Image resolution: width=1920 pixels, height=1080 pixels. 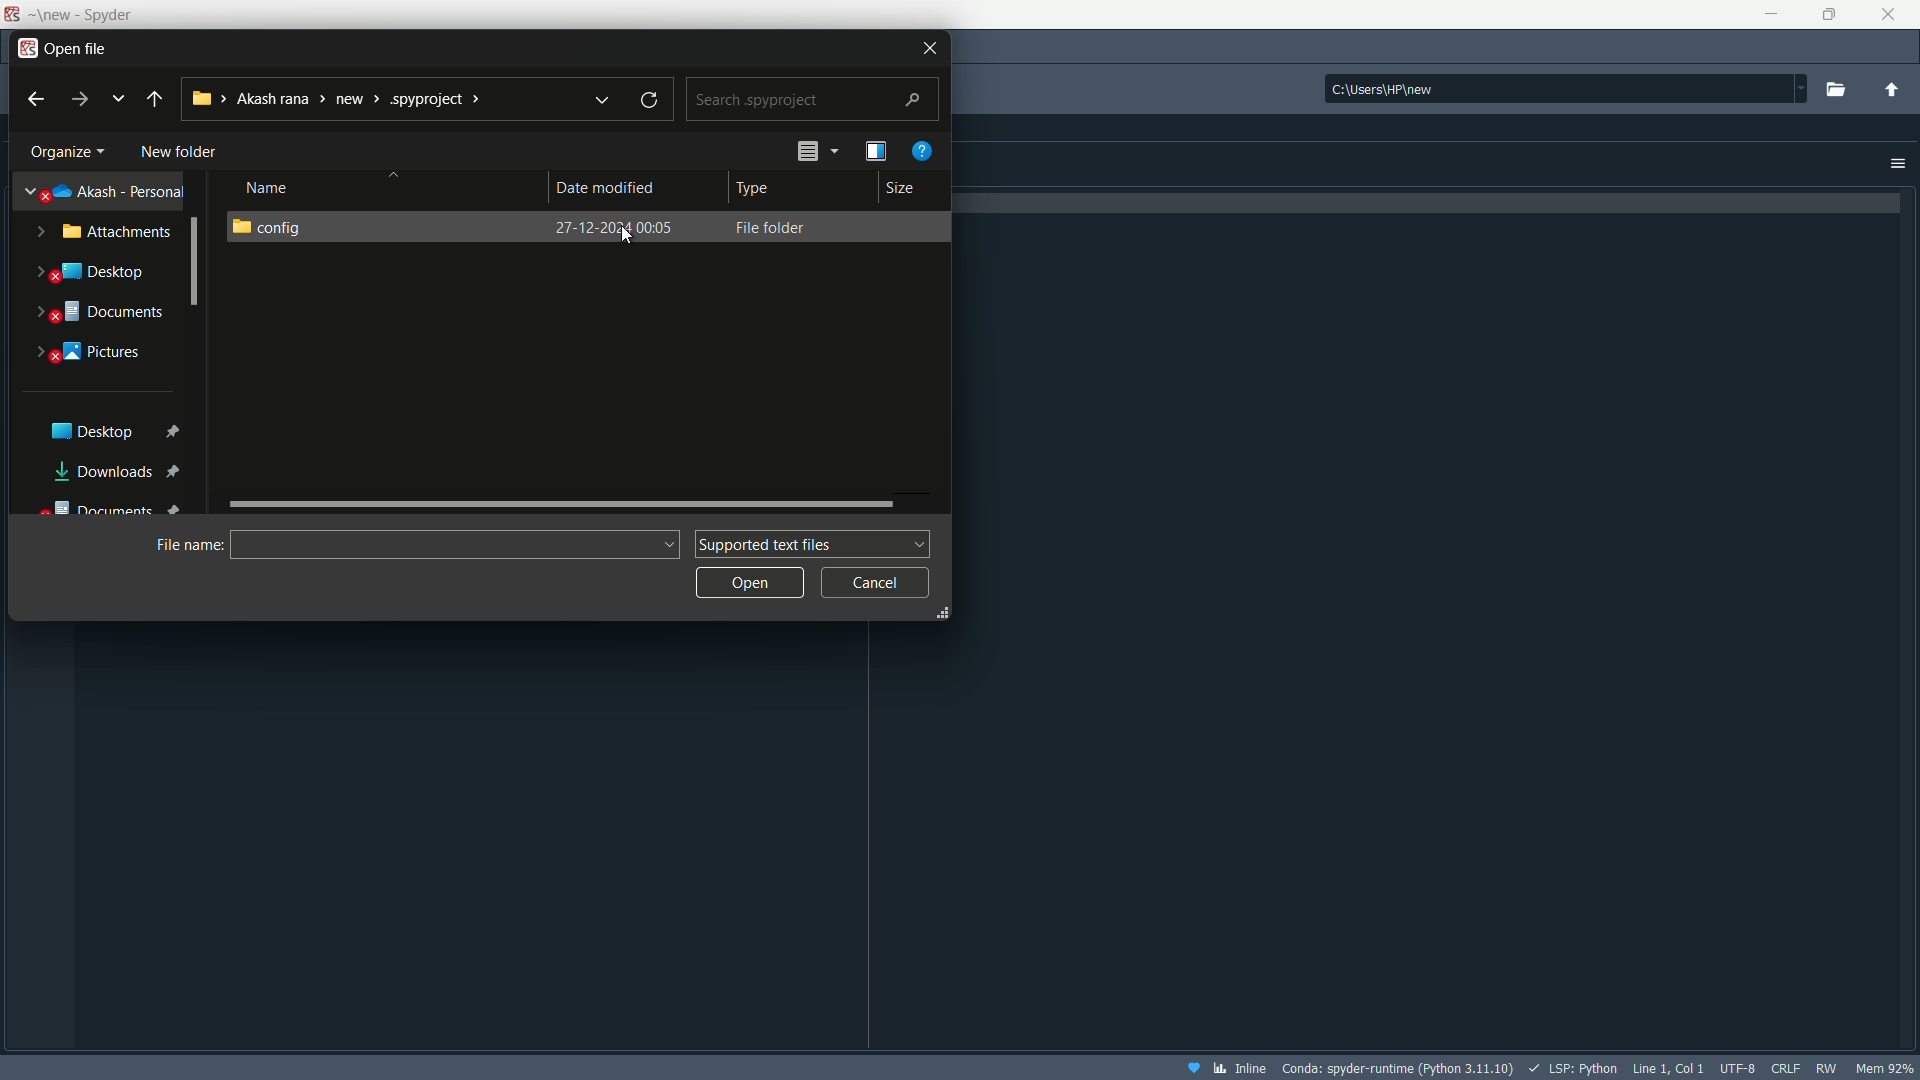 What do you see at coordinates (566, 503) in the screenshot?
I see `scroll bar` at bounding box center [566, 503].